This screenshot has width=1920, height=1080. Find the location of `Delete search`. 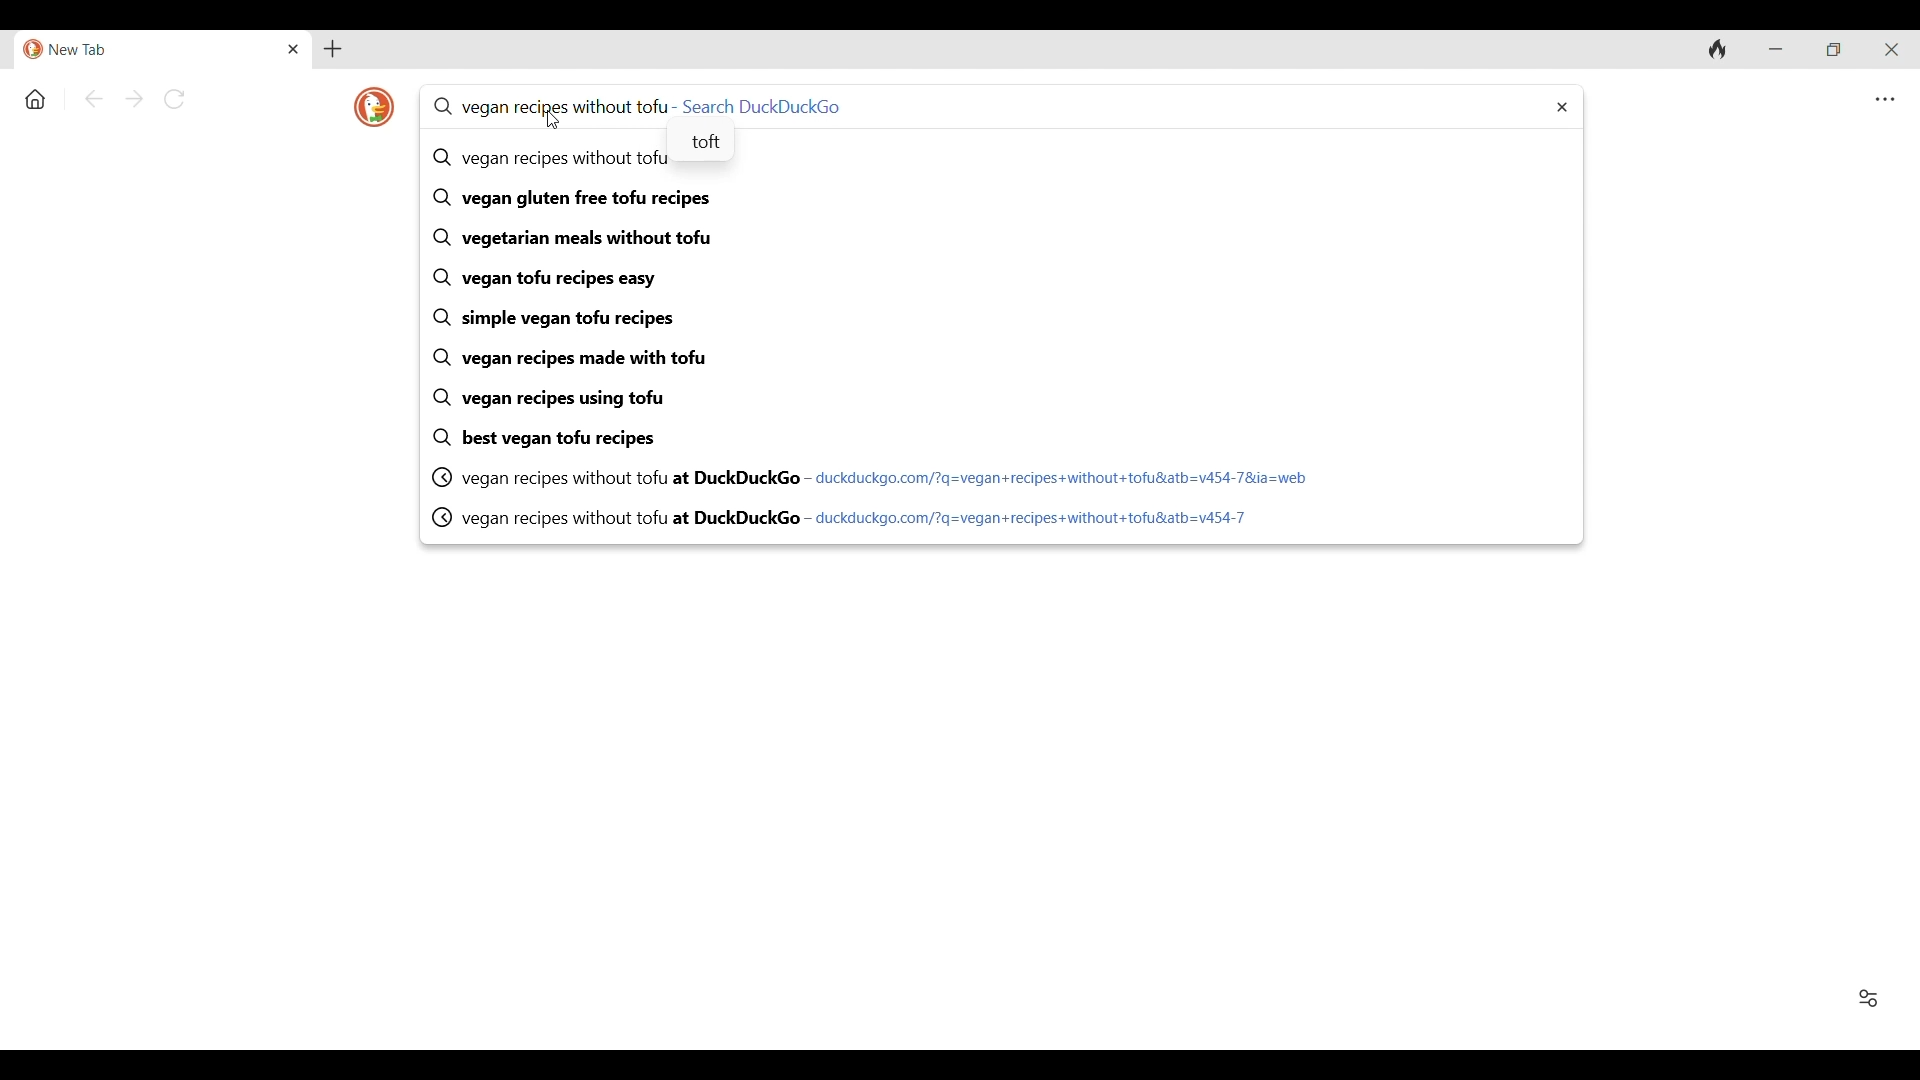

Delete search is located at coordinates (1562, 107).